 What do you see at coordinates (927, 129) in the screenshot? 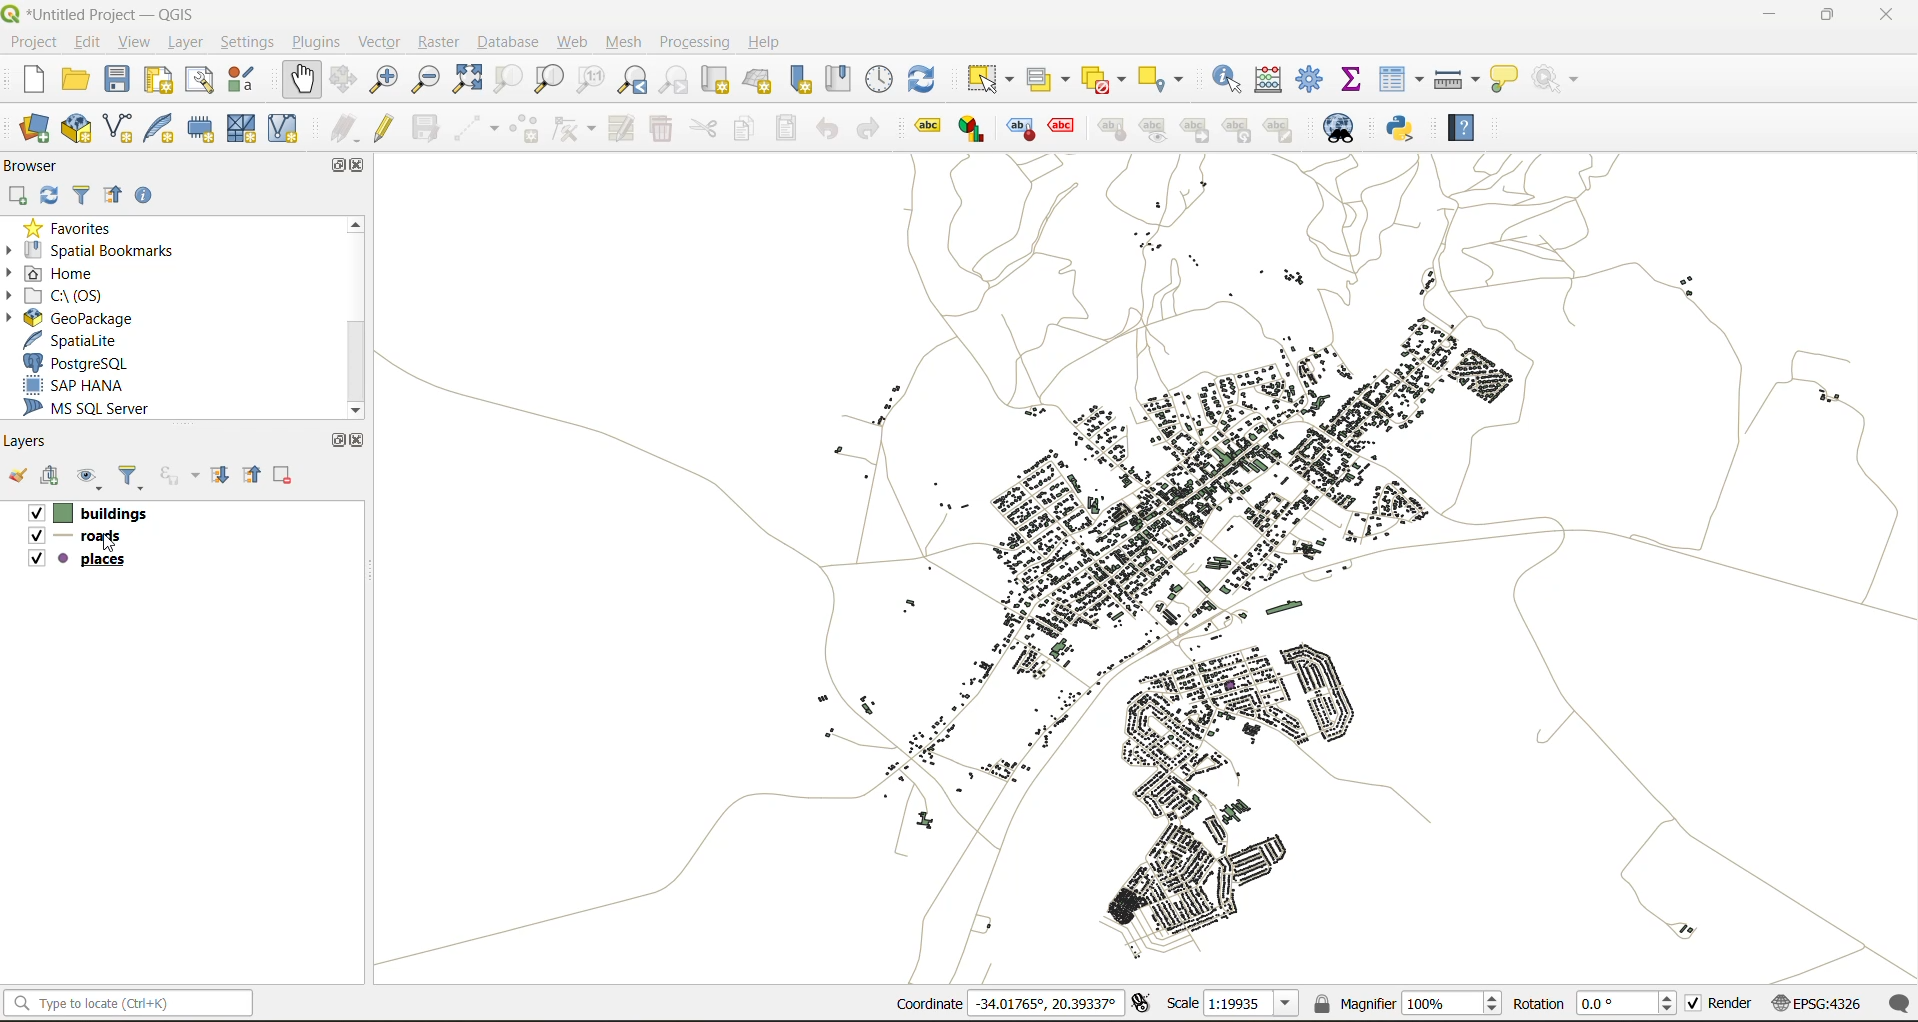
I see `layer labelling options` at bounding box center [927, 129].